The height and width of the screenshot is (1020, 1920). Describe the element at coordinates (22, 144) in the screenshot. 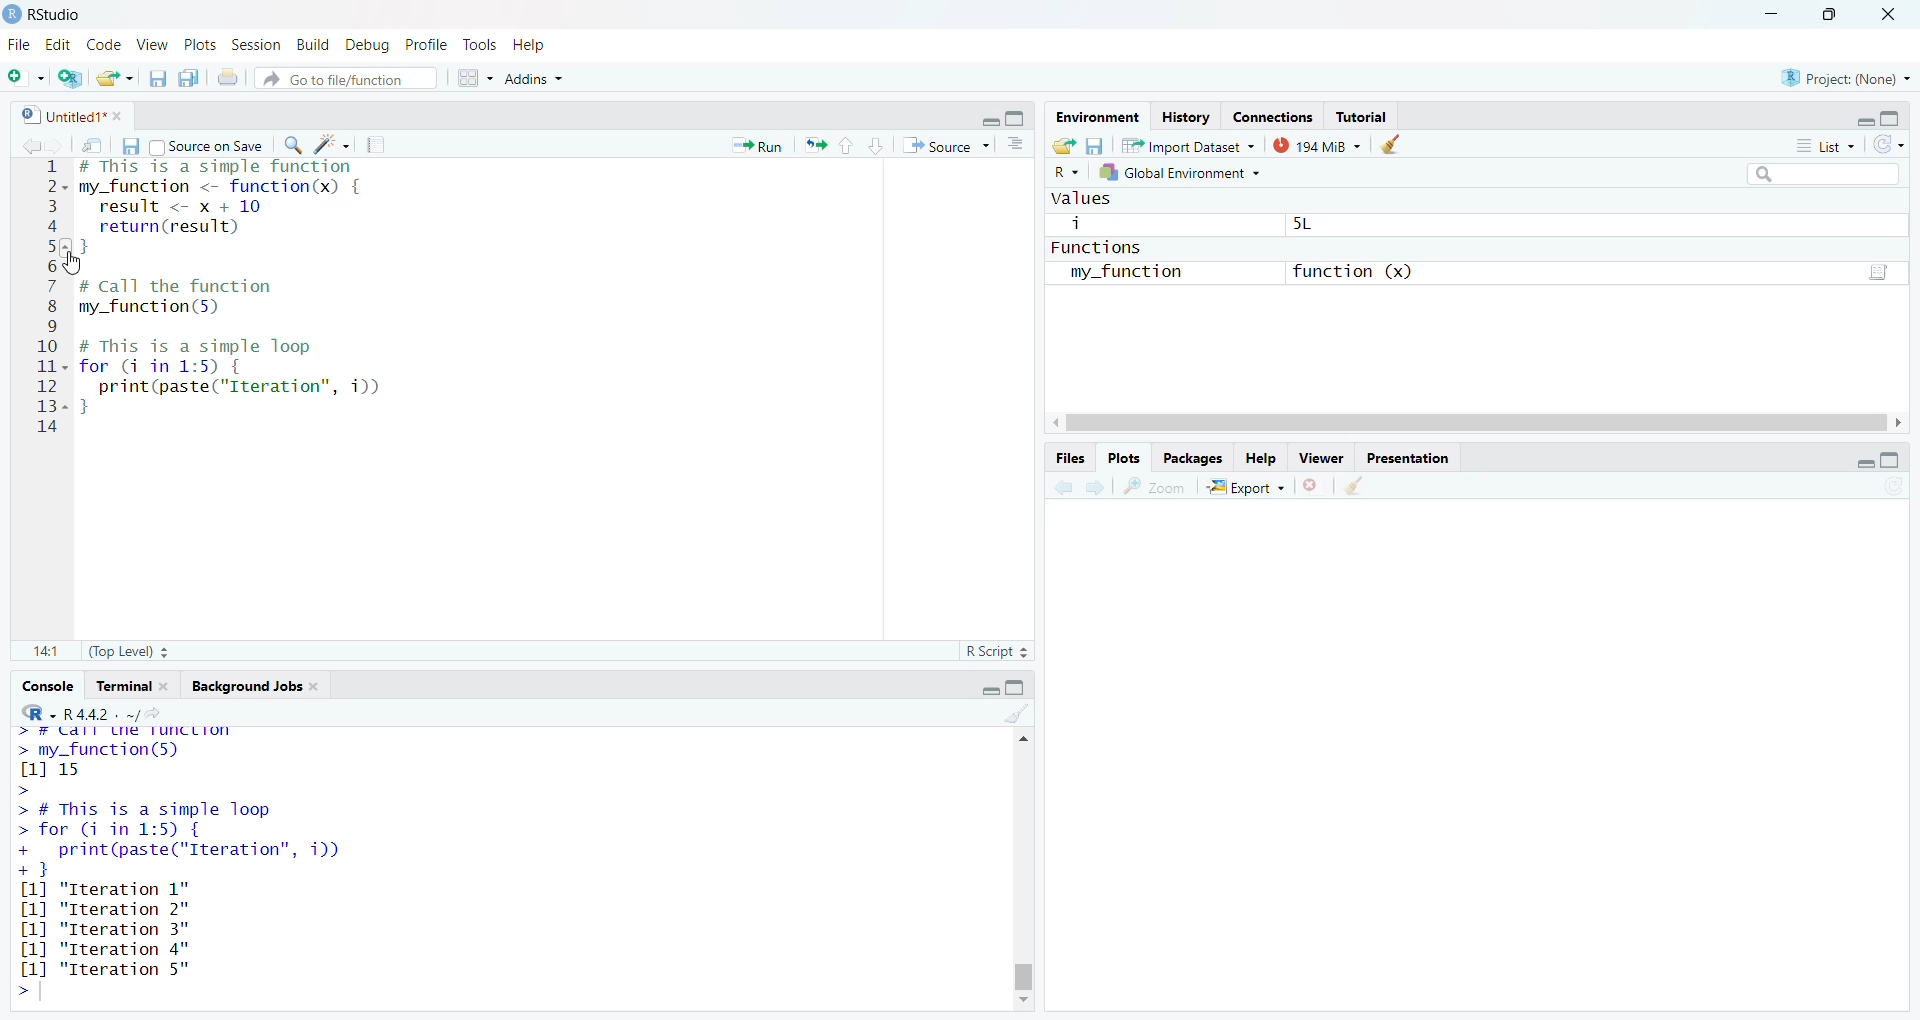

I see `go back to previous source location` at that location.